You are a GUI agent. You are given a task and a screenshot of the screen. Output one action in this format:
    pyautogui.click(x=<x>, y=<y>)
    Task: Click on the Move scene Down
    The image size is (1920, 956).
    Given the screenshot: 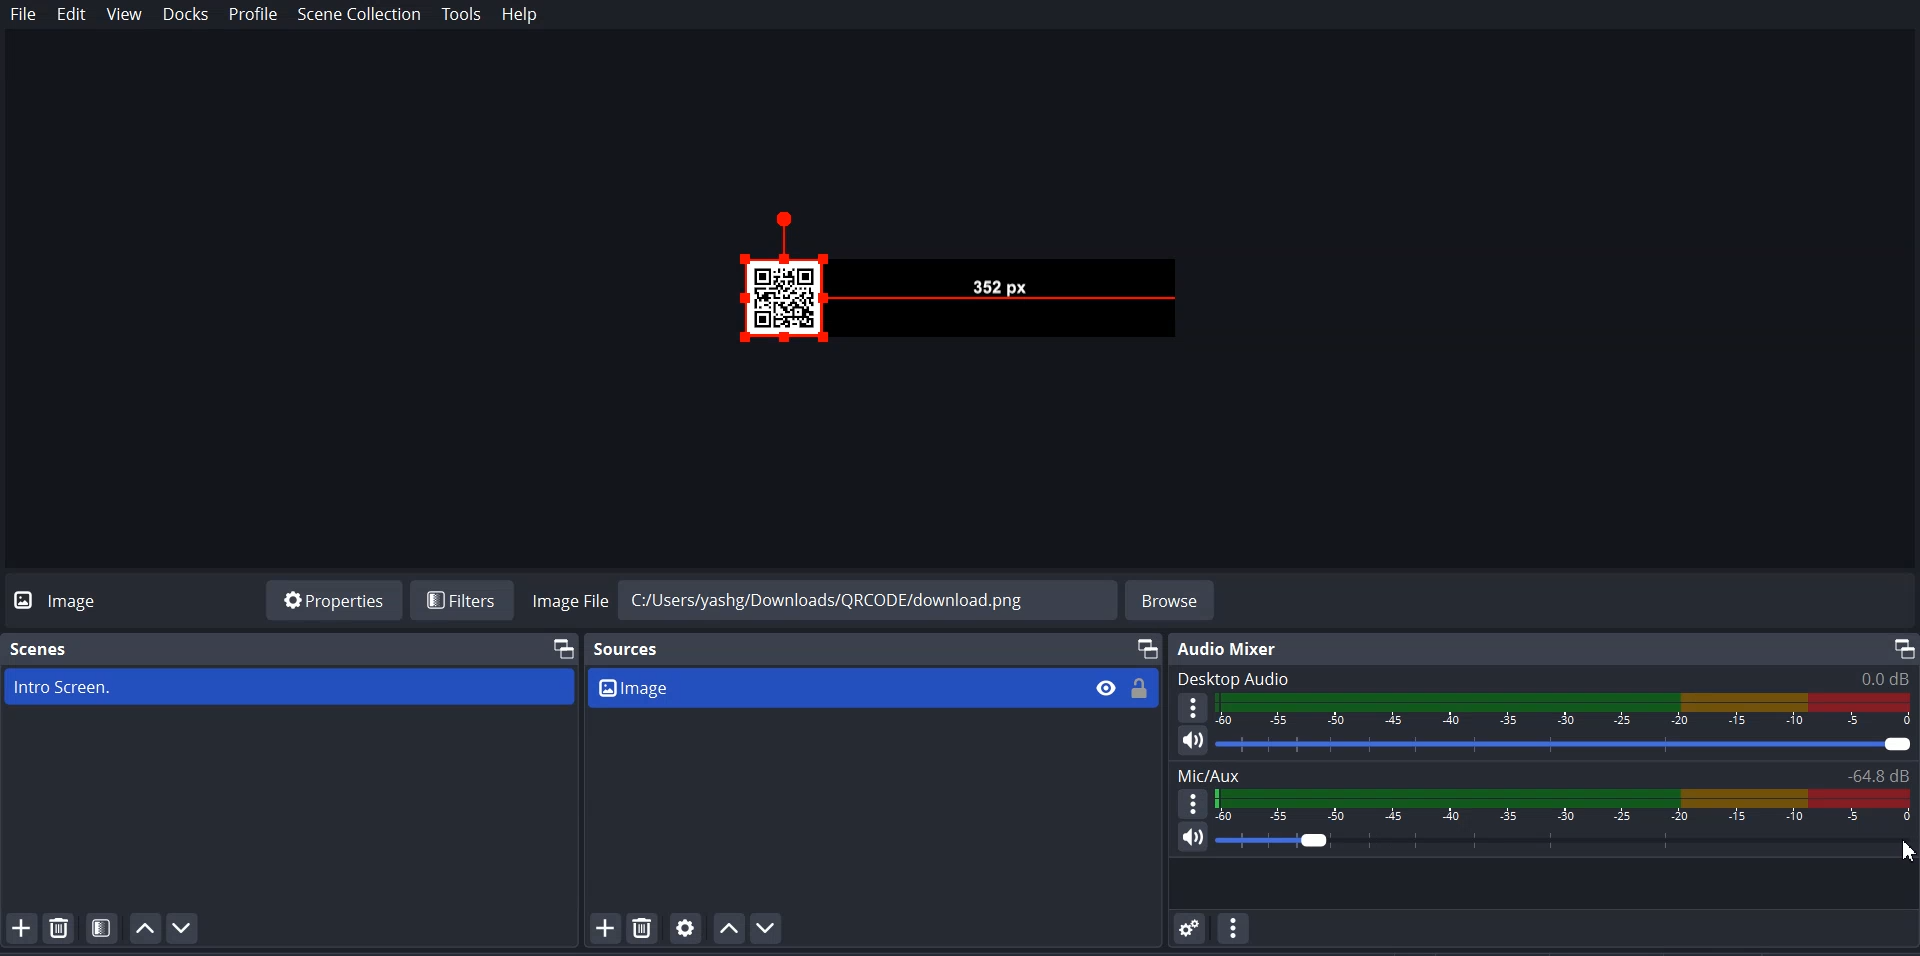 What is the action you would take?
    pyautogui.click(x=183, y=927)
    